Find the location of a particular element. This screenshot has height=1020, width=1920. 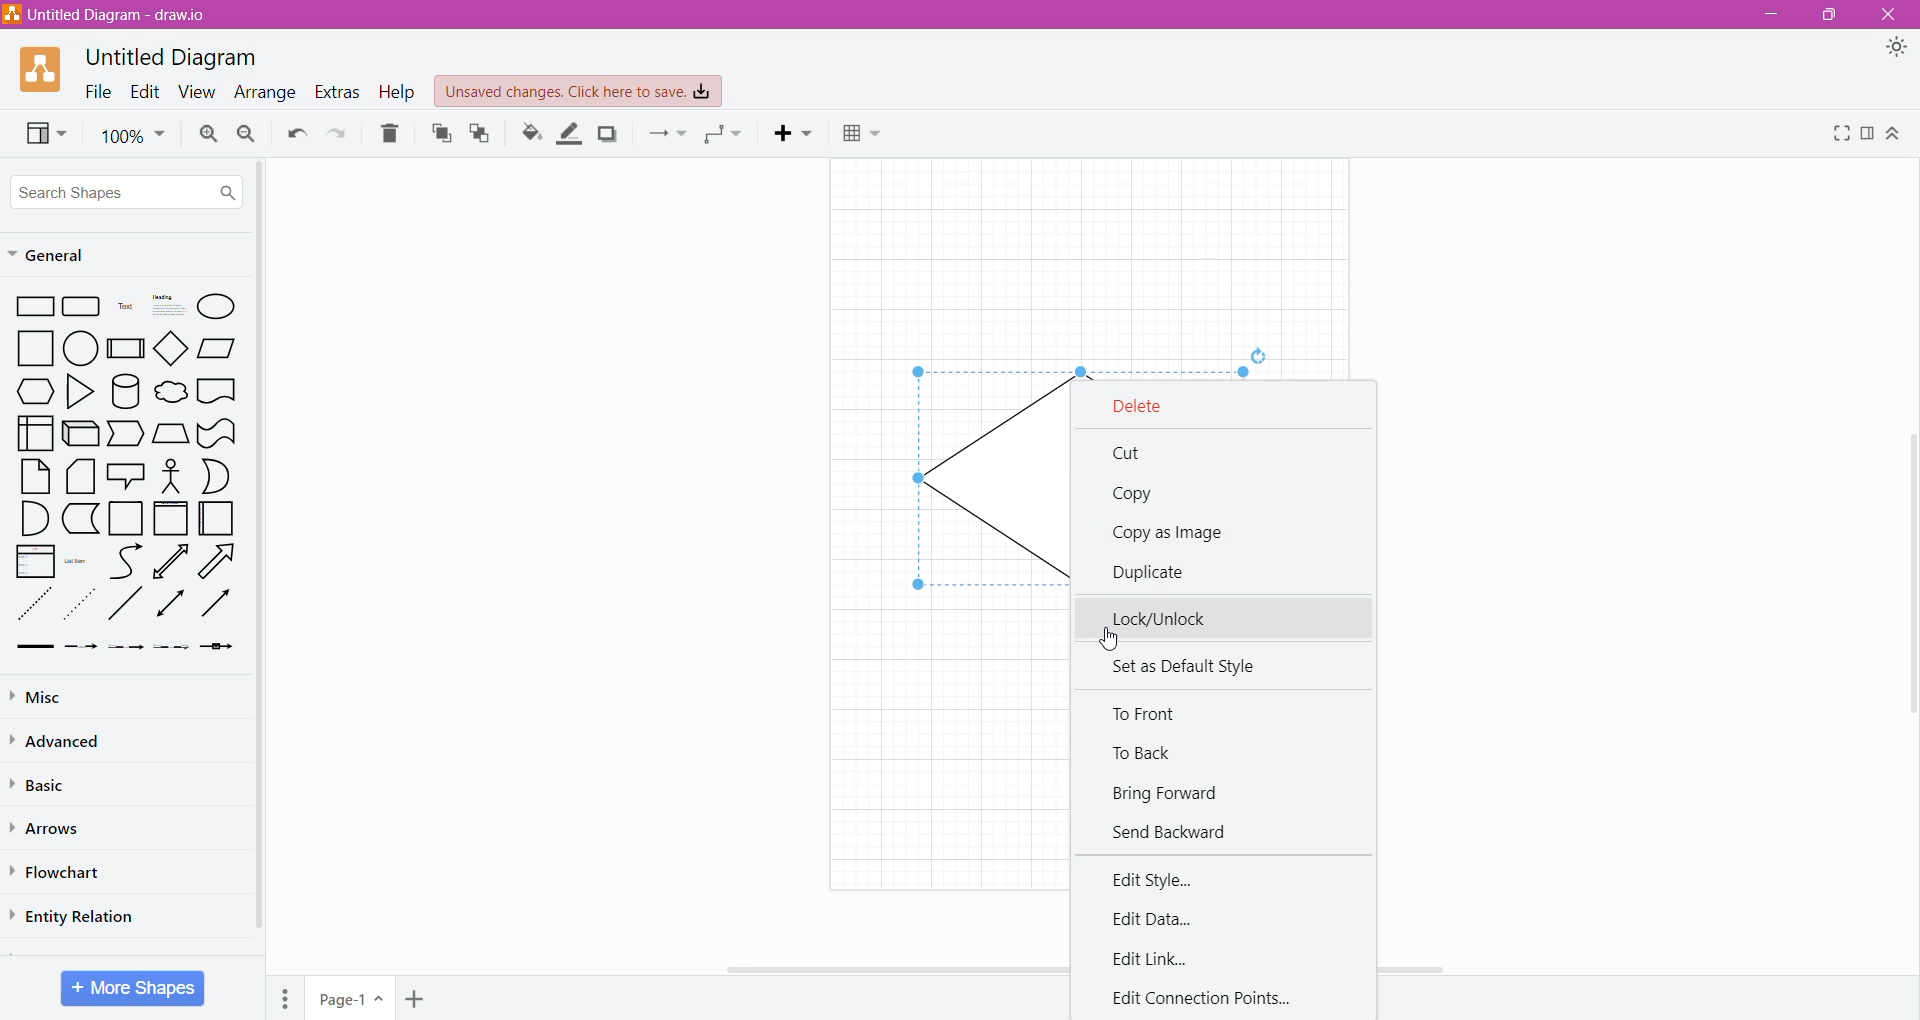

View is located at coordinates (44, 134).